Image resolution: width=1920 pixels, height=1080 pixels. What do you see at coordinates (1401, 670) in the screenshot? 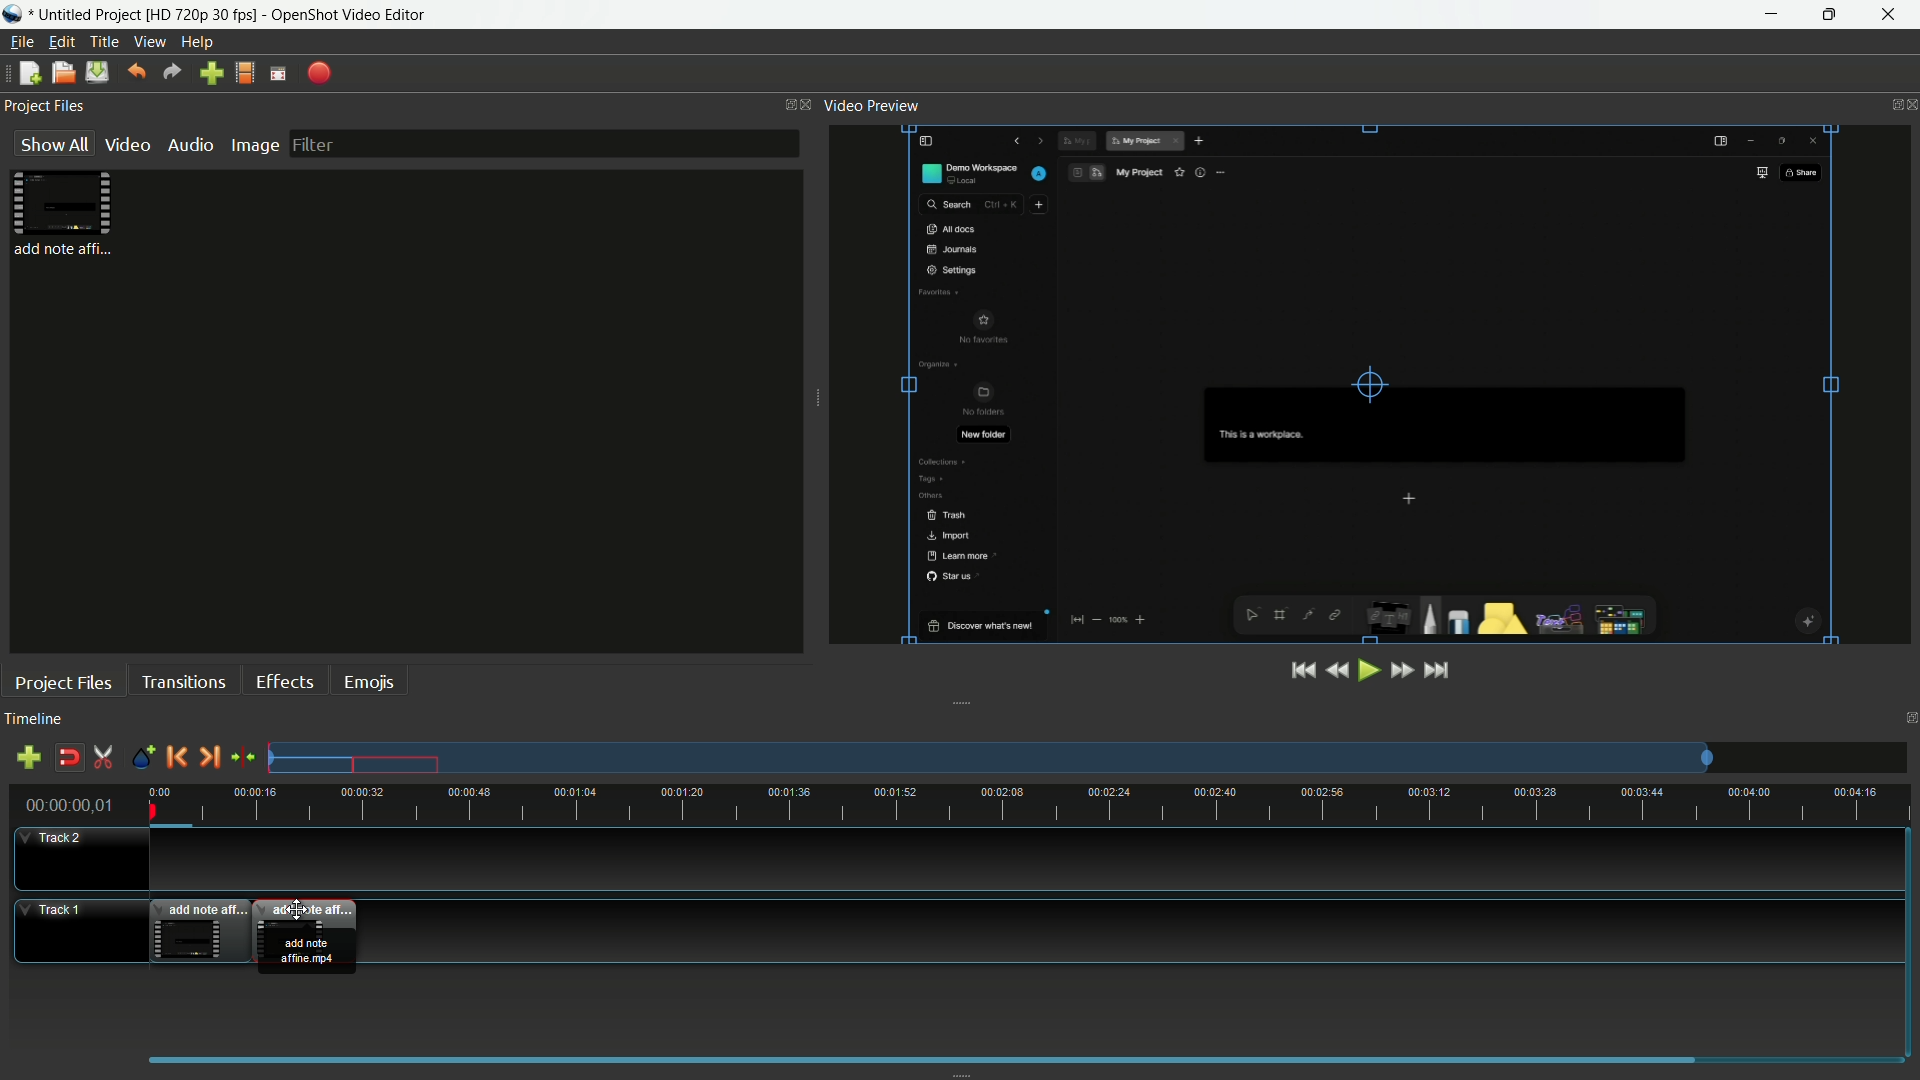
I see `fast forward` at bounding box center [1401, 670].